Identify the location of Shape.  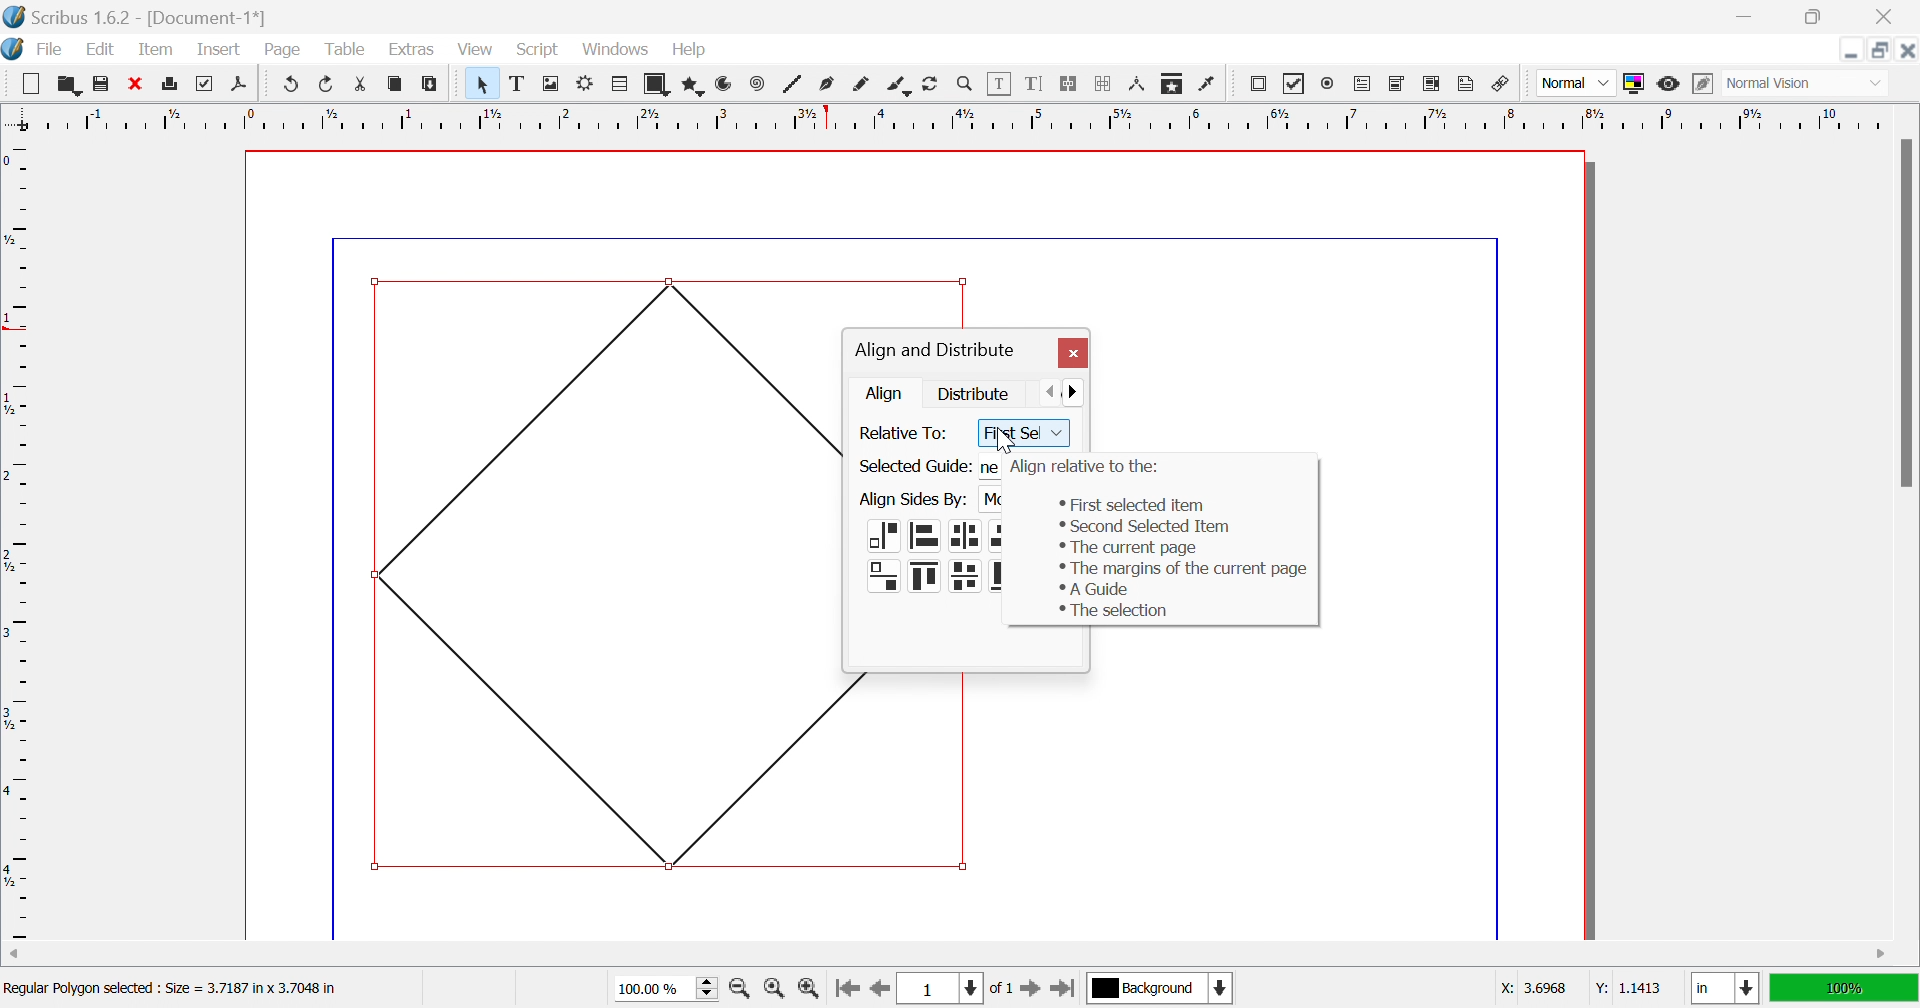
(660, 85).